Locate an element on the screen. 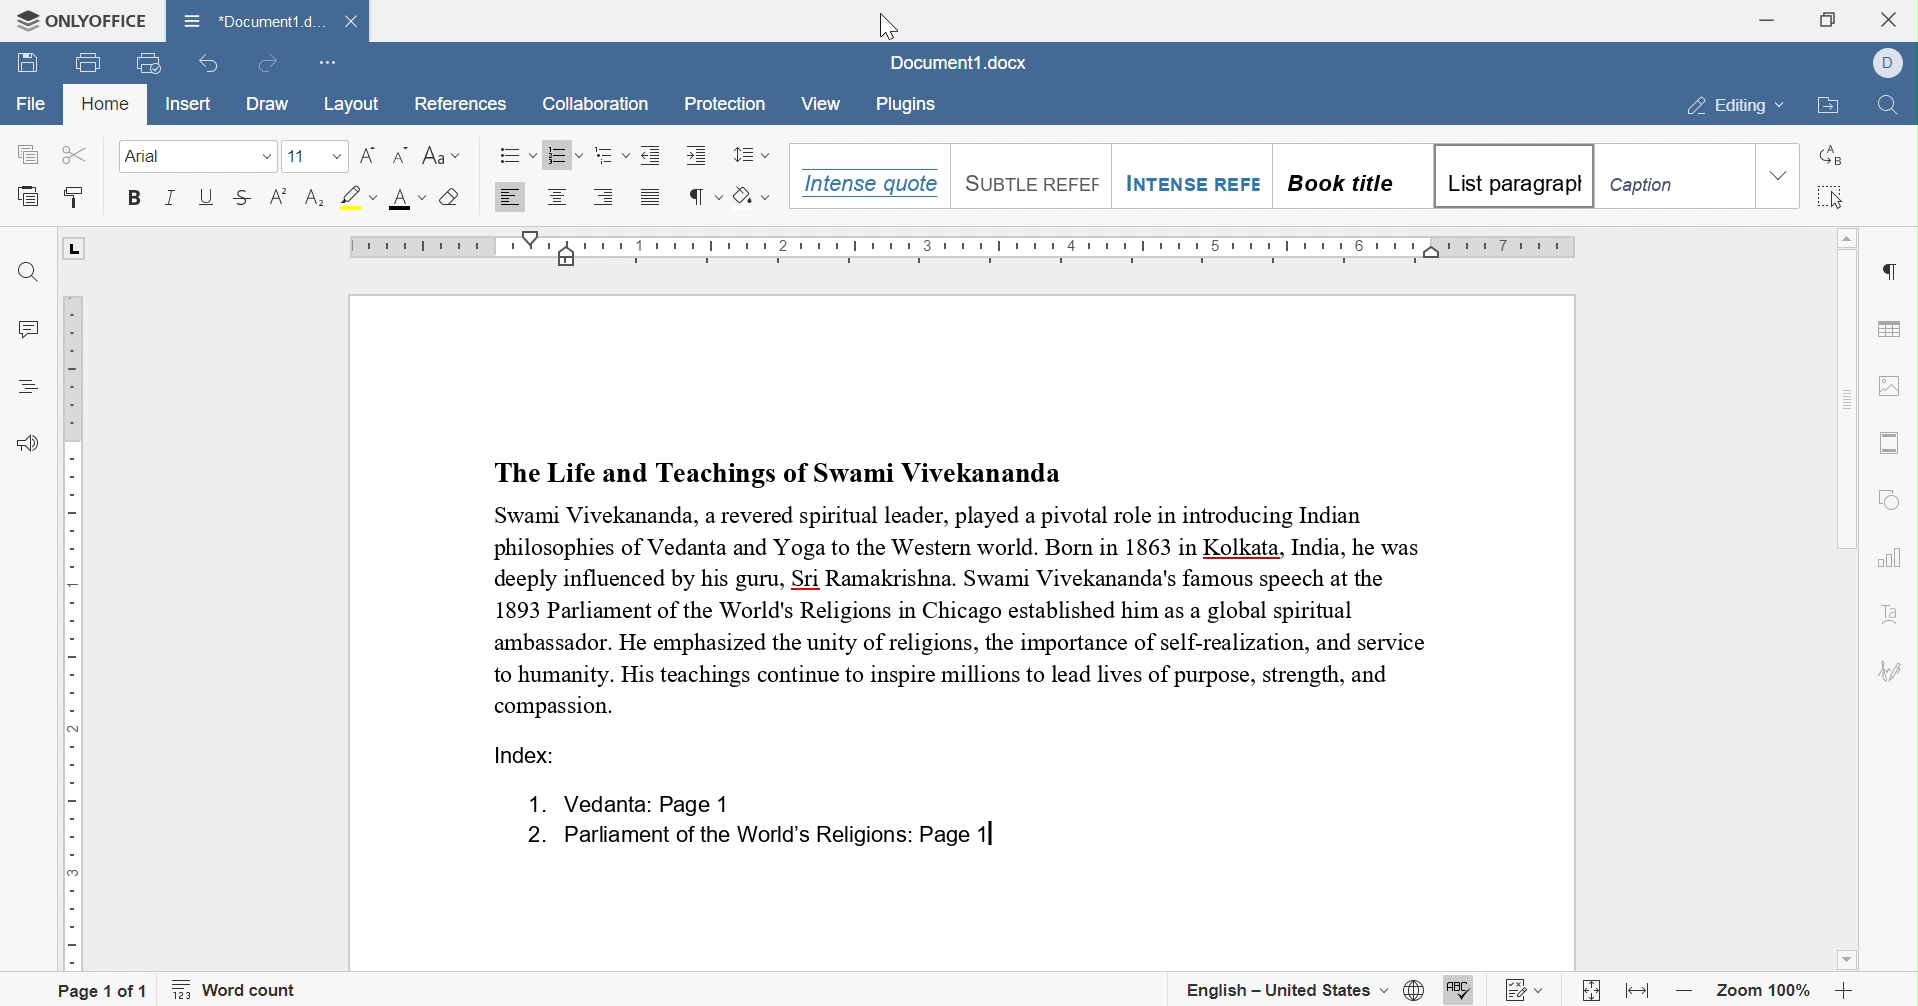 This screenshot has height=1006, width=1918. word count is located at coordinates (235, 990).